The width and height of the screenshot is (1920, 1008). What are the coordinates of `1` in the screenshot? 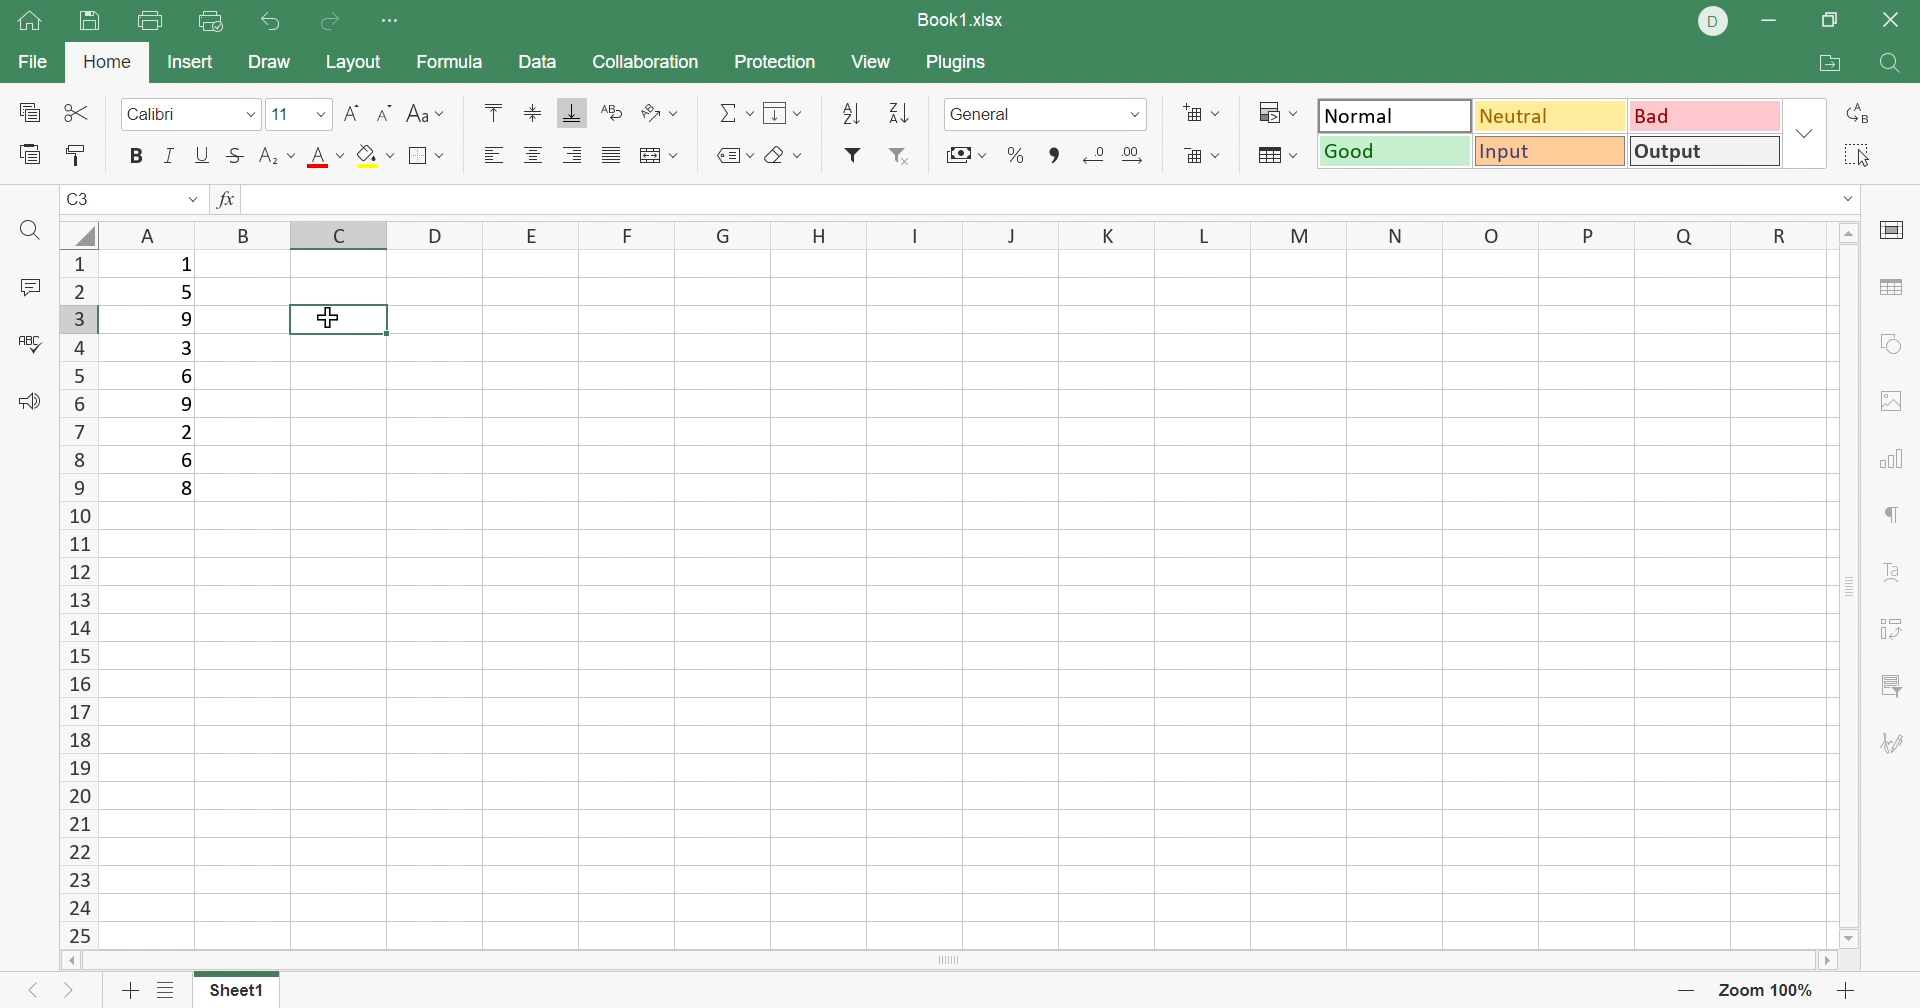 It's located at (187, 266).